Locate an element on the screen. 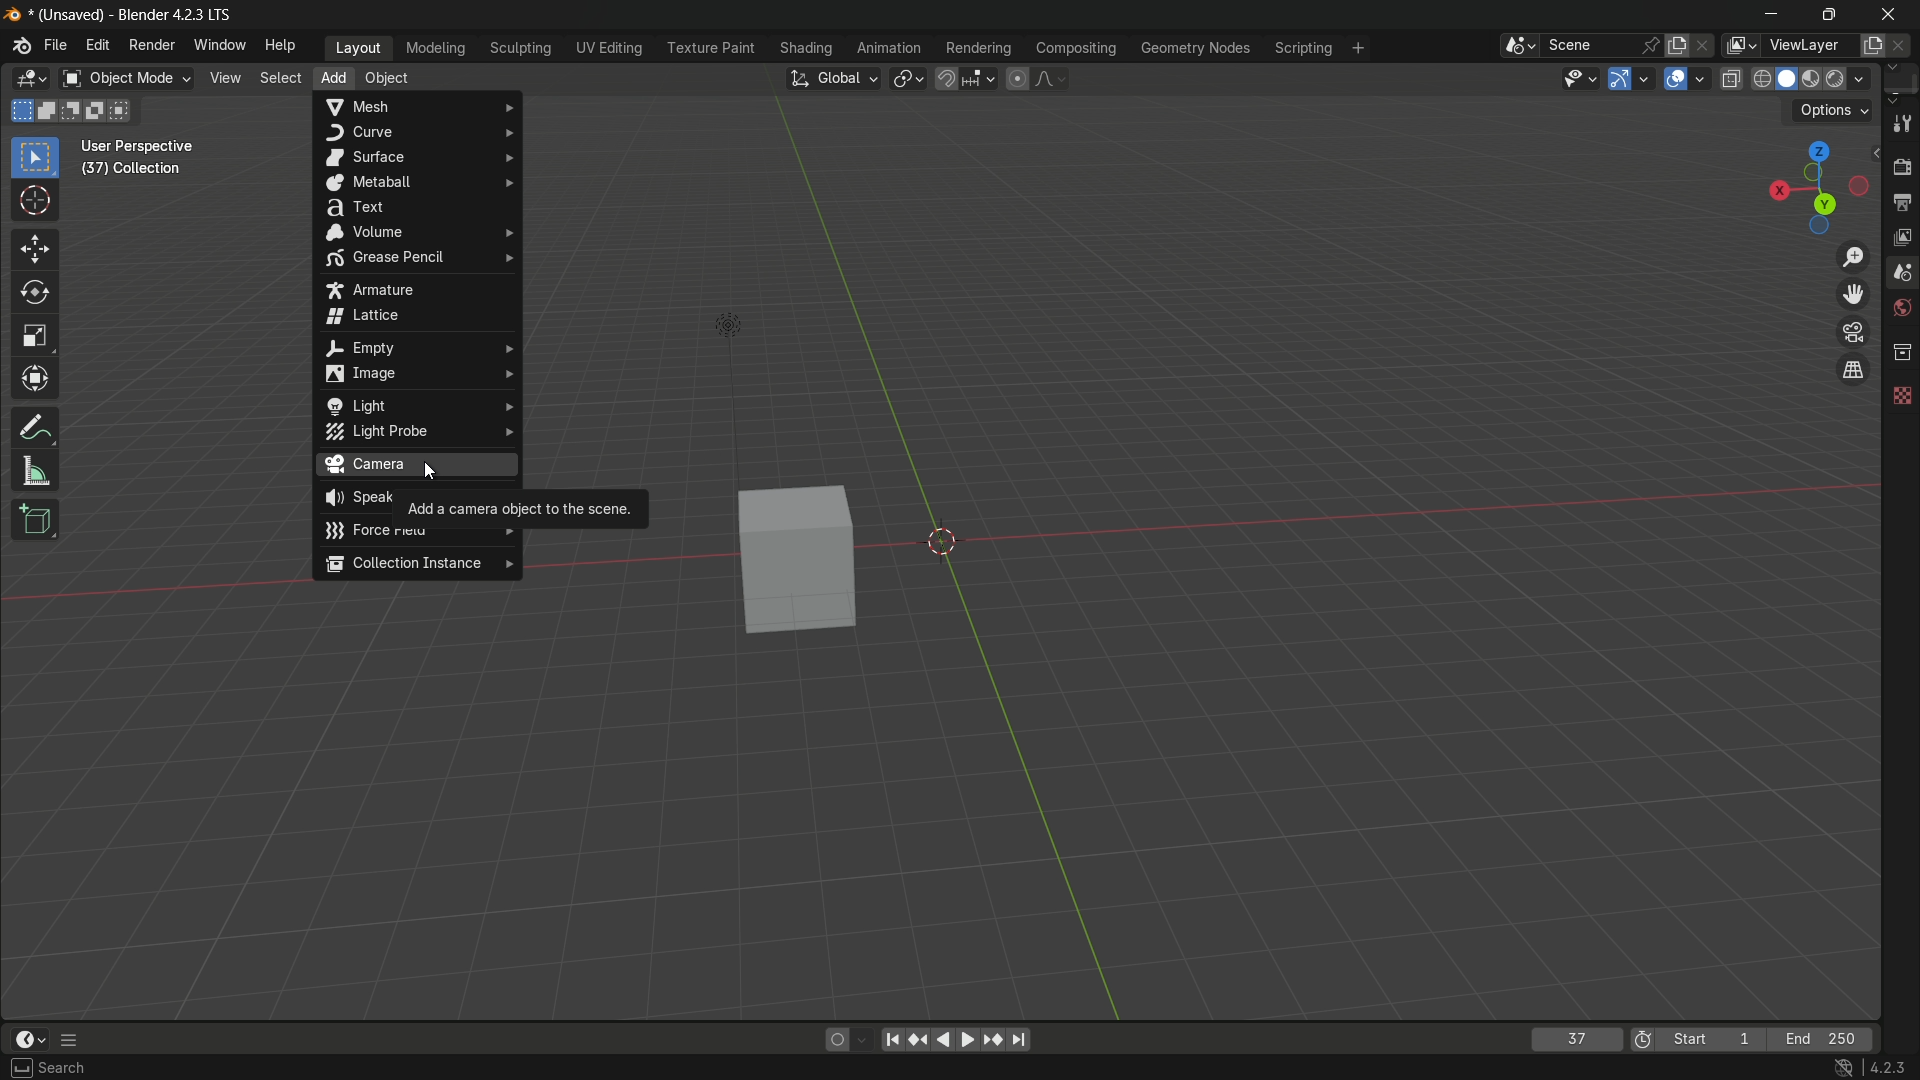 This screenshot has width=1920, height=1080. cursor is located at coordinates (33, 203).